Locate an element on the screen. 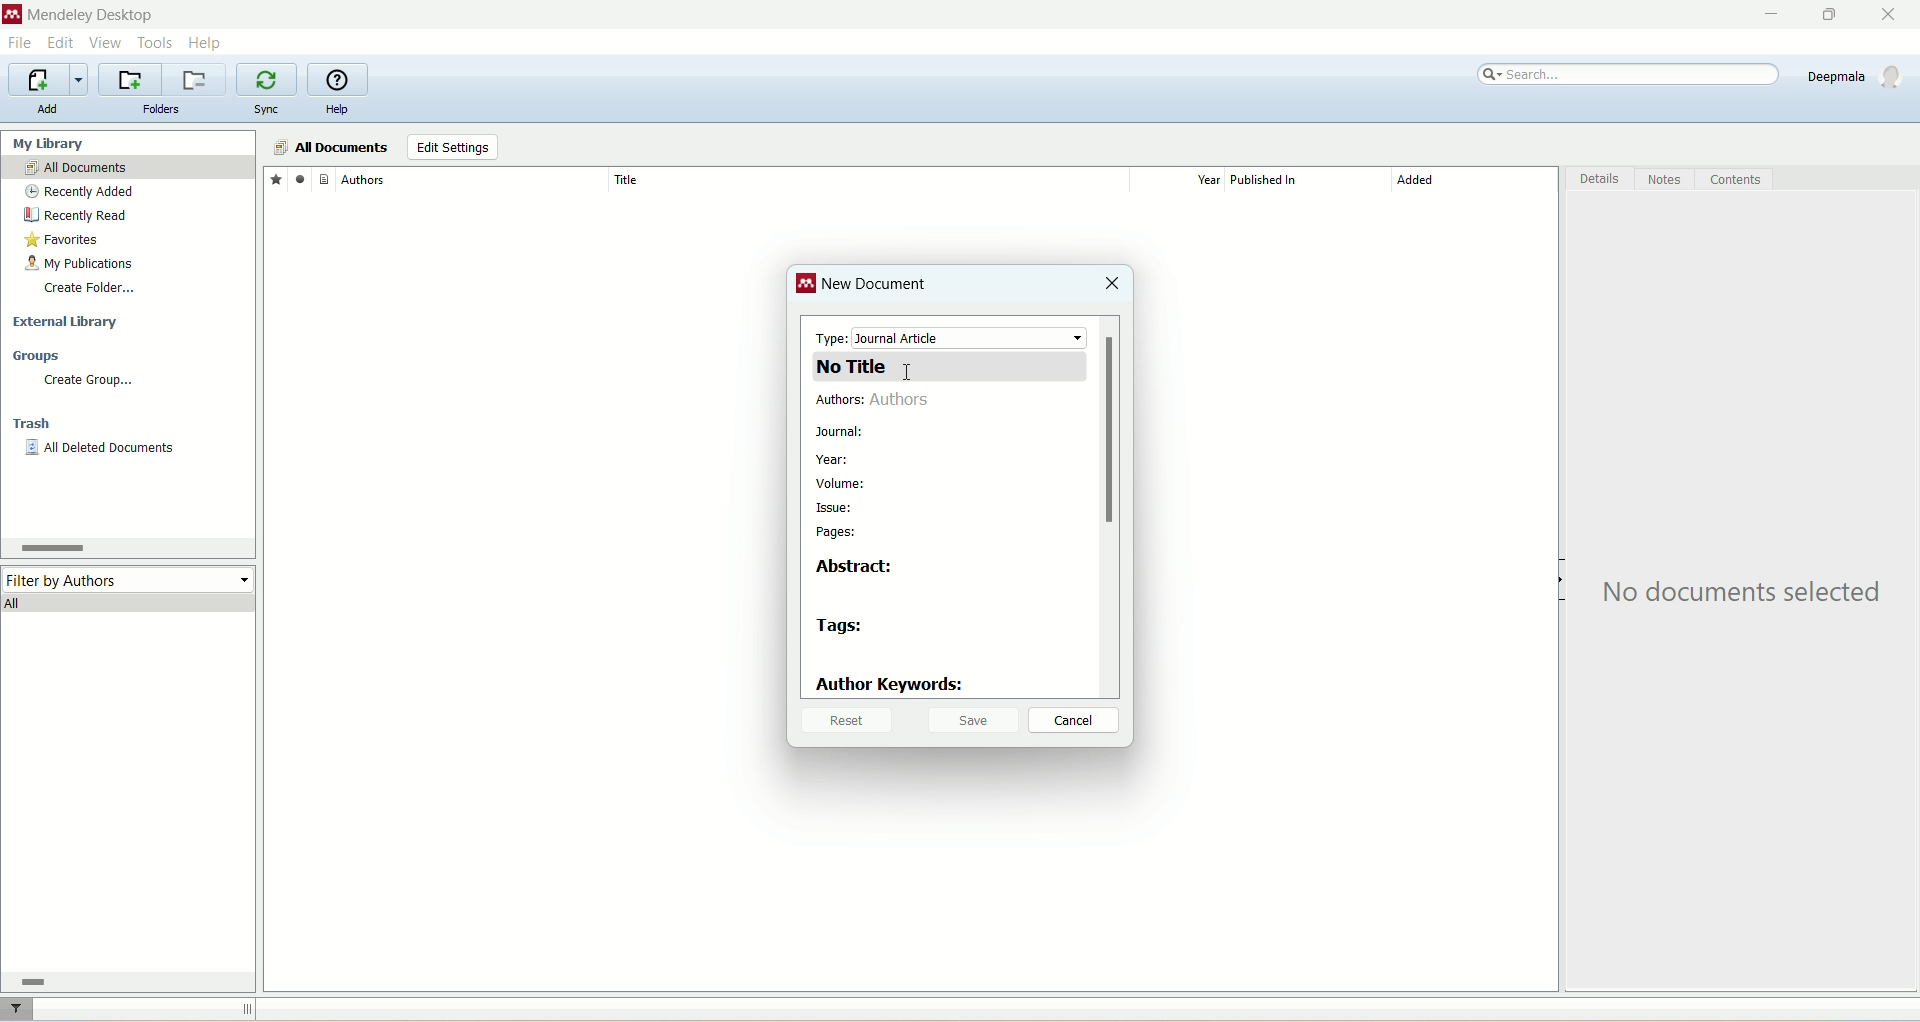 Image resolution: width=1920 pixels, height=1022 pixels. reset is located at coordinates (844, 722).